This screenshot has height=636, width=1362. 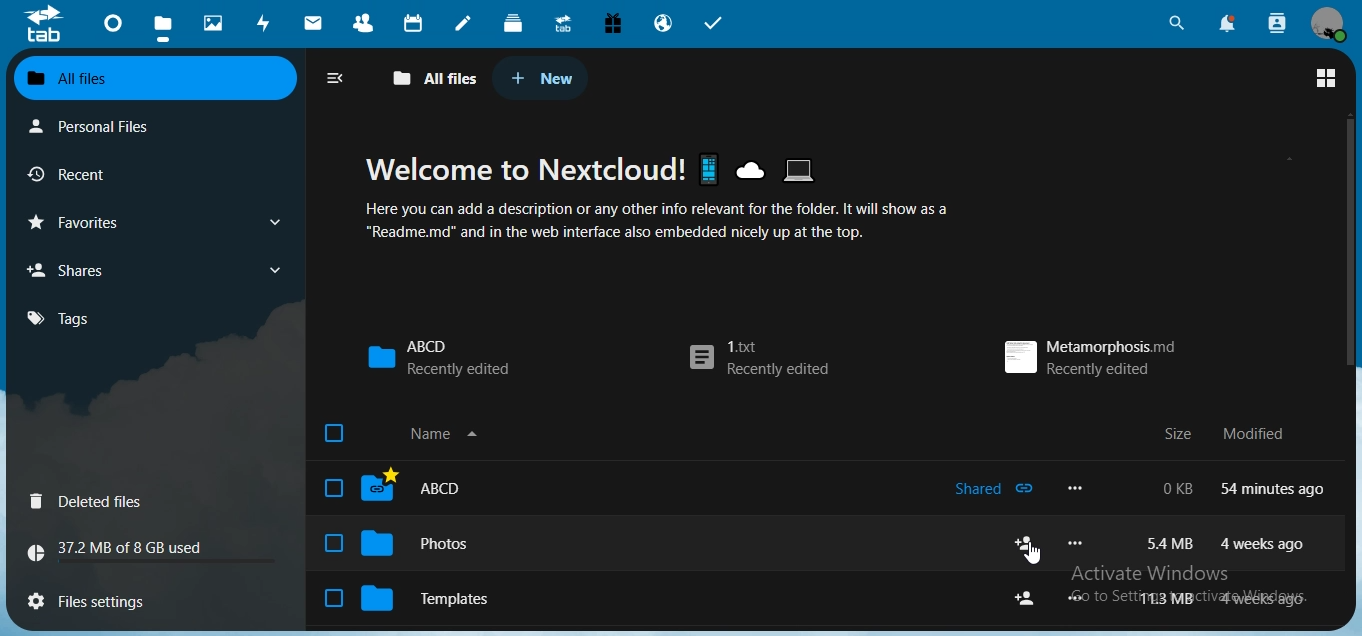 What do you see at coordinates (664, 25) in the screenshot?
I see `email hosting` at bounding box center [664, 25].